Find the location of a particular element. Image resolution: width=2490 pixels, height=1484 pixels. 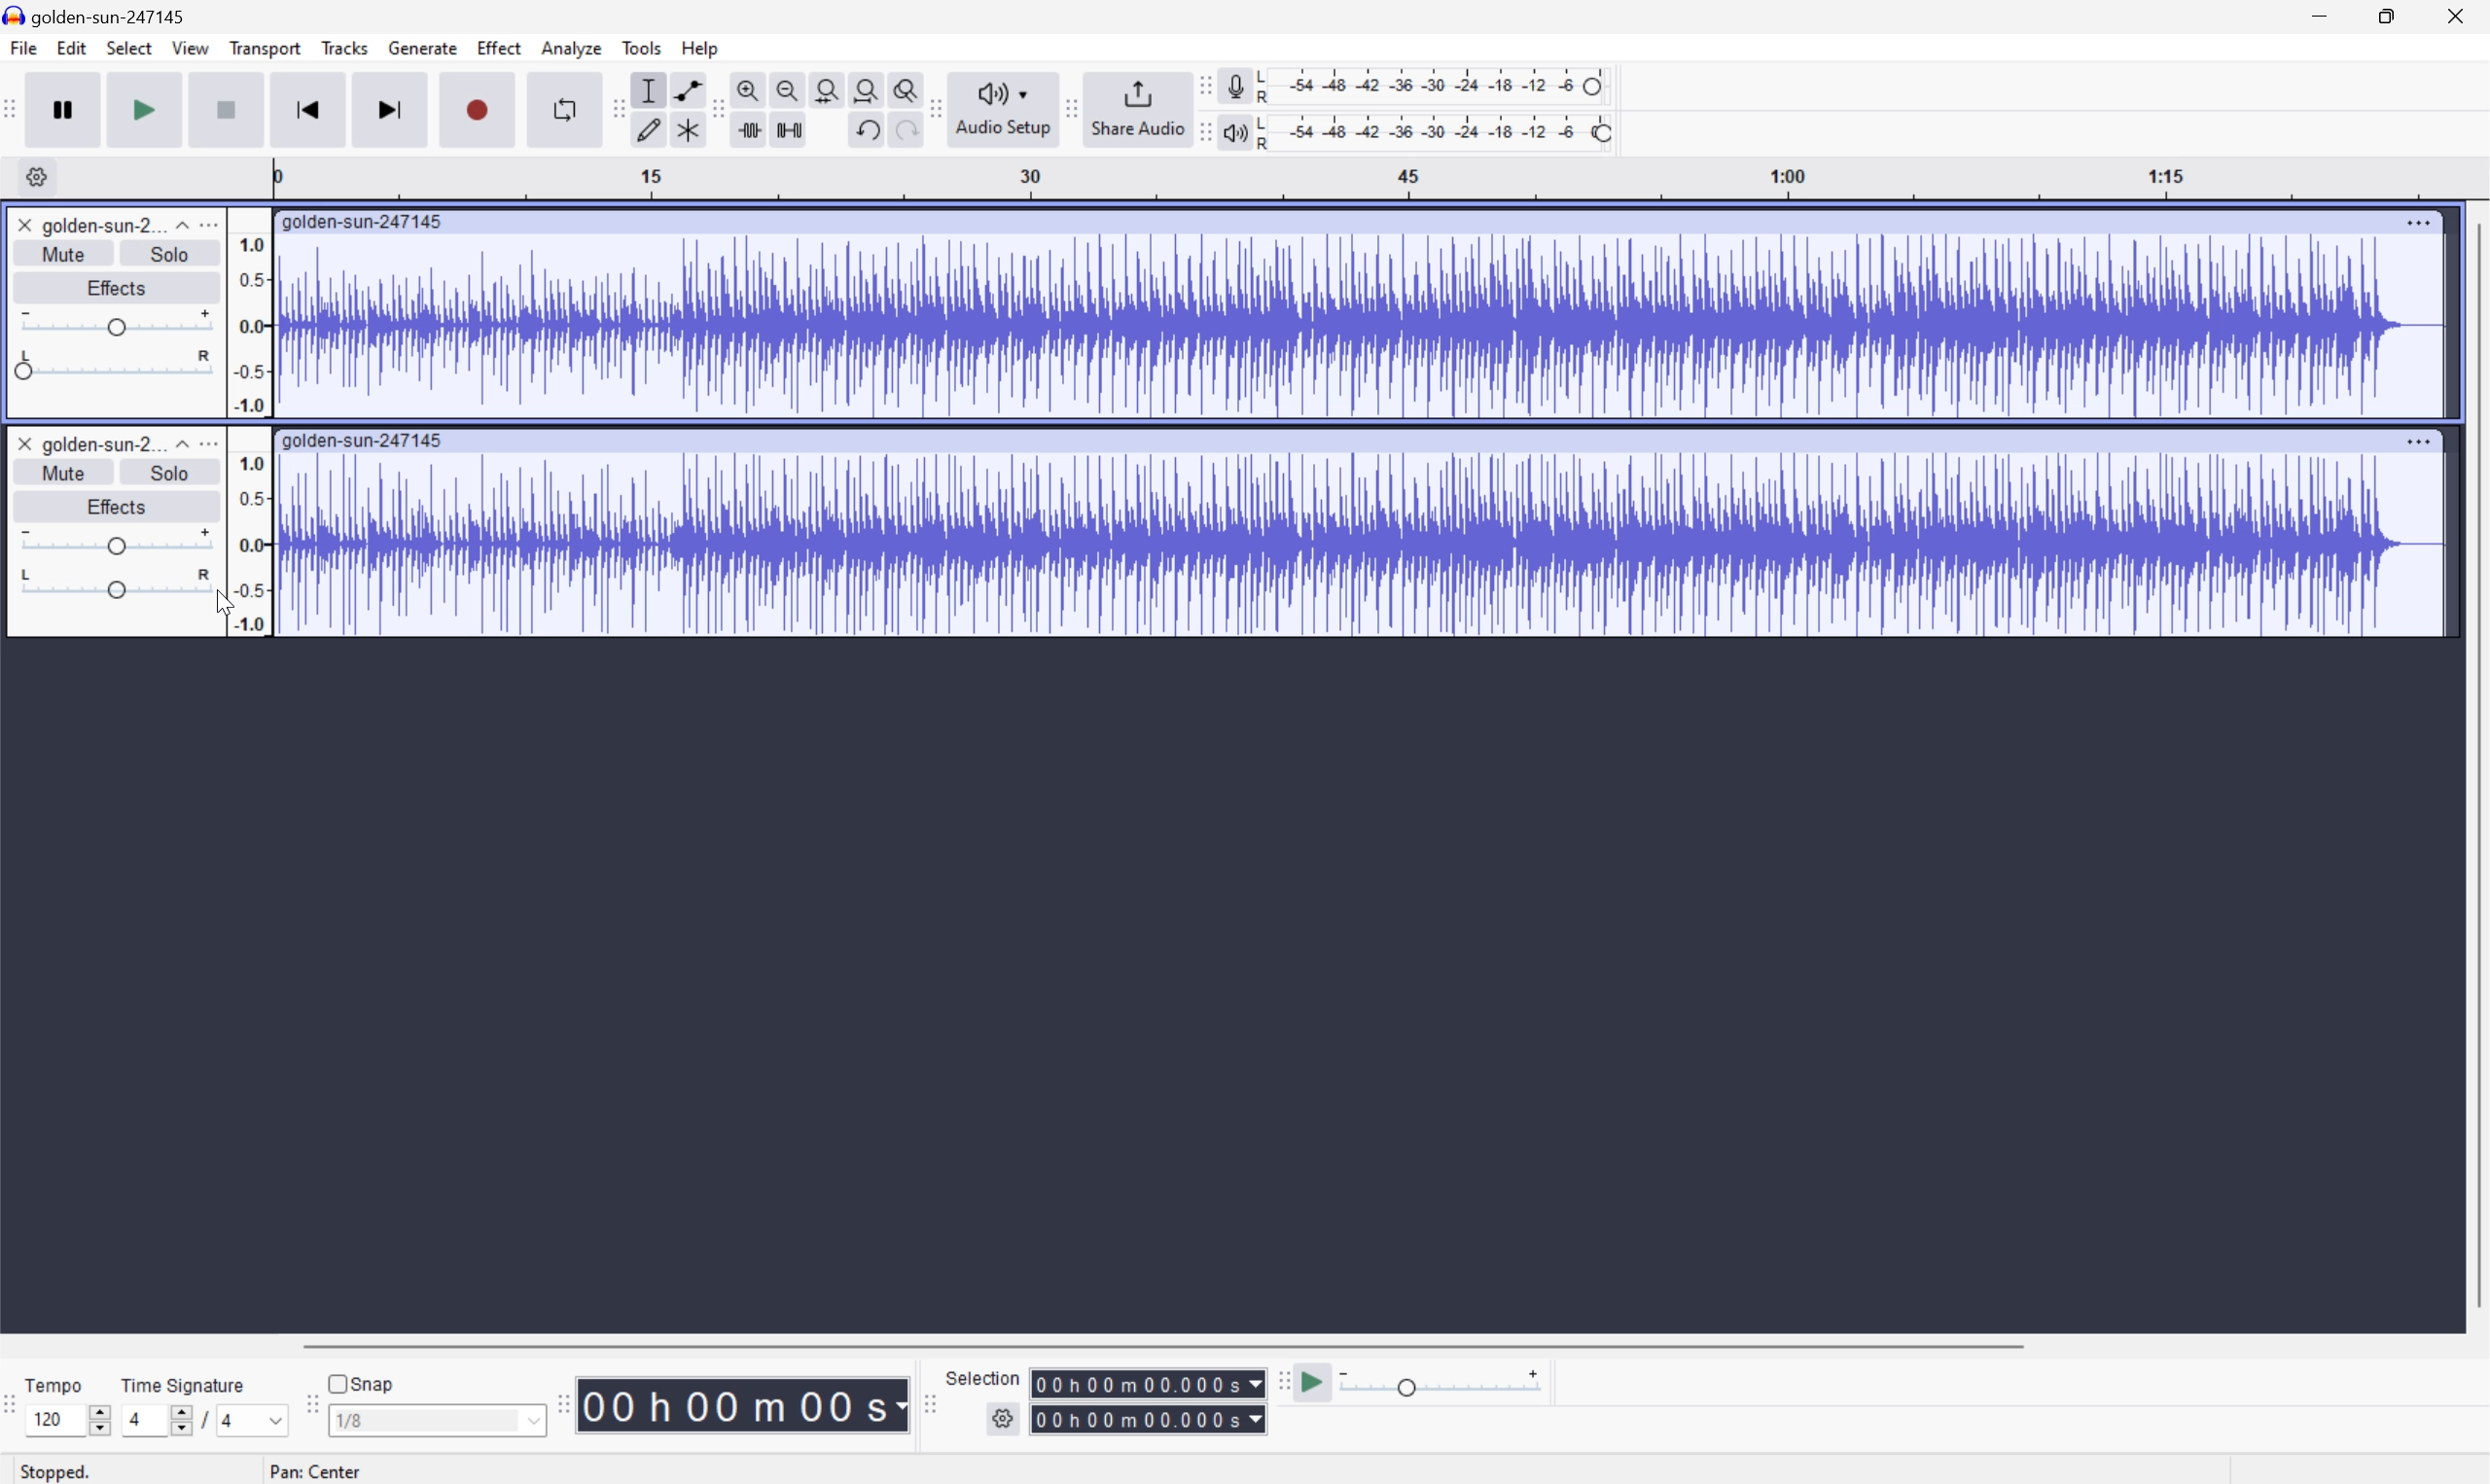

More is located at coordinates (210, 447).